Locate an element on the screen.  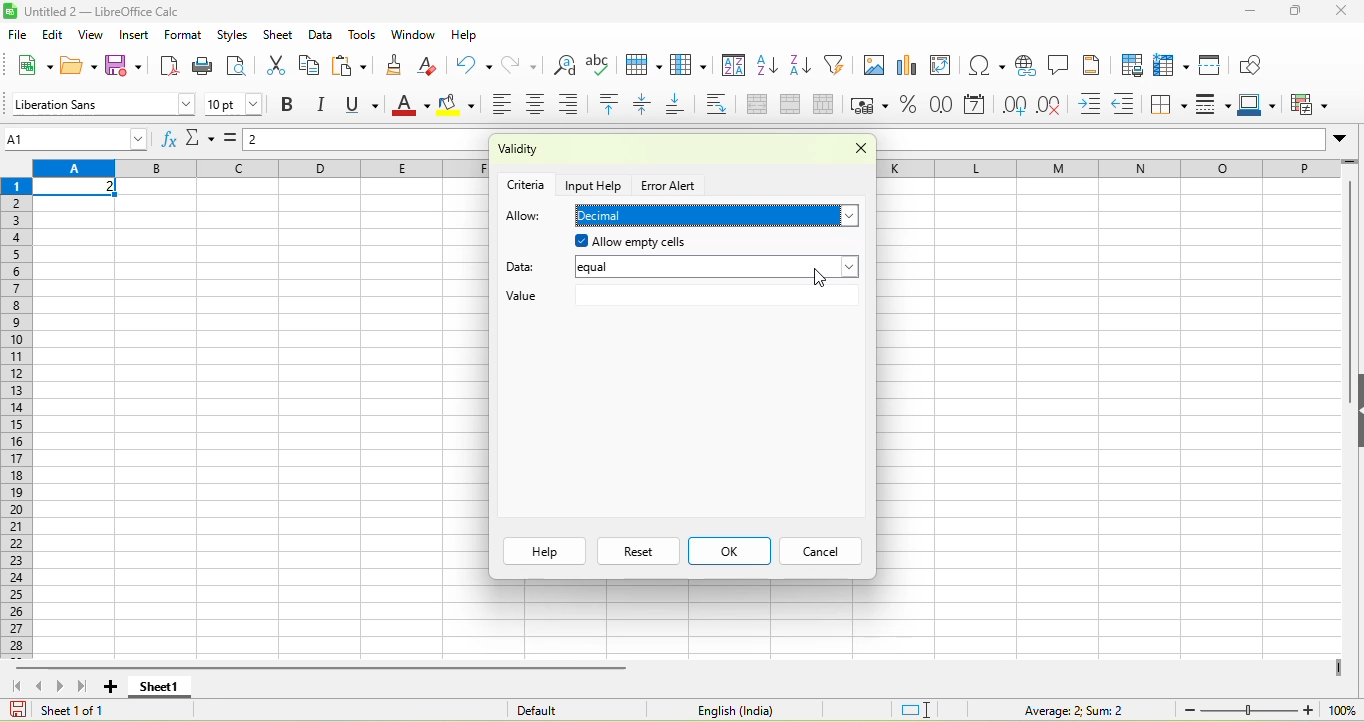
format as currency is located at coordinates (871, 105).